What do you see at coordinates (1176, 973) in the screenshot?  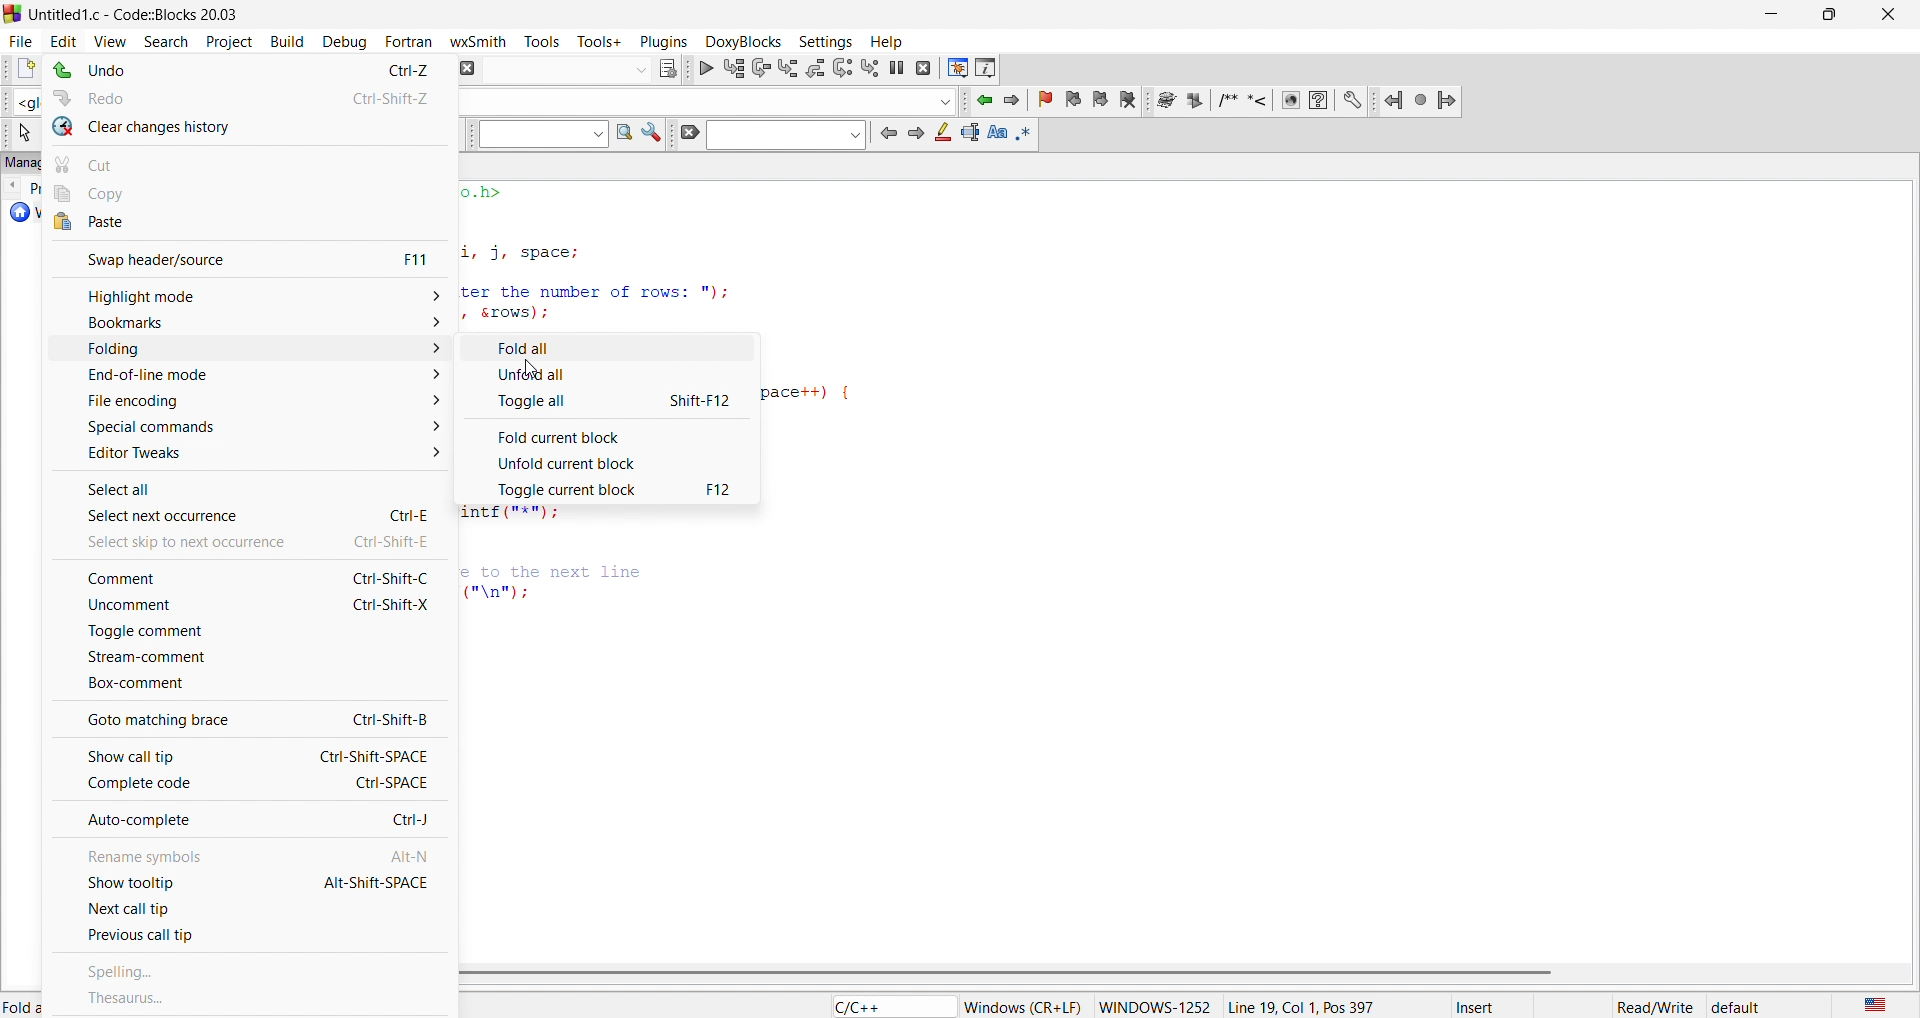 I see `vertical scroll bar` at bounding box center [1176, 973].